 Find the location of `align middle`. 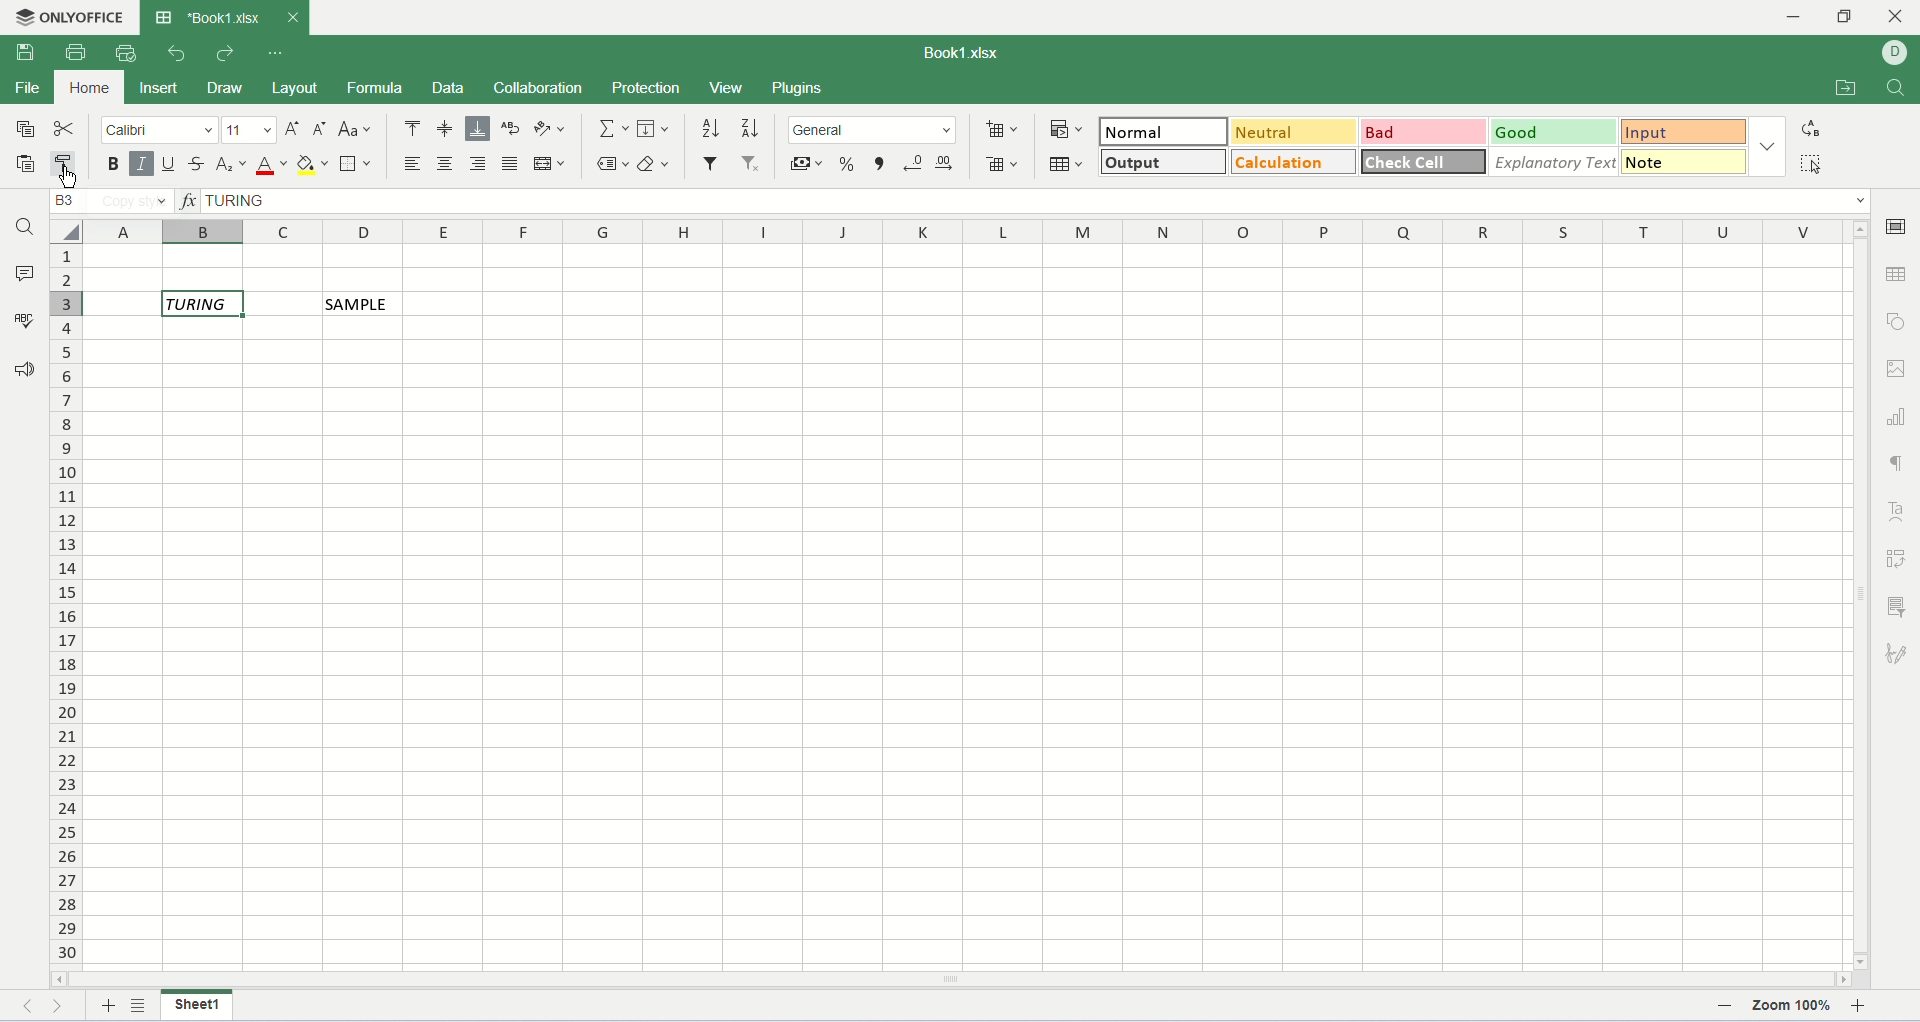

align middle is located at coordinates (447, 131).